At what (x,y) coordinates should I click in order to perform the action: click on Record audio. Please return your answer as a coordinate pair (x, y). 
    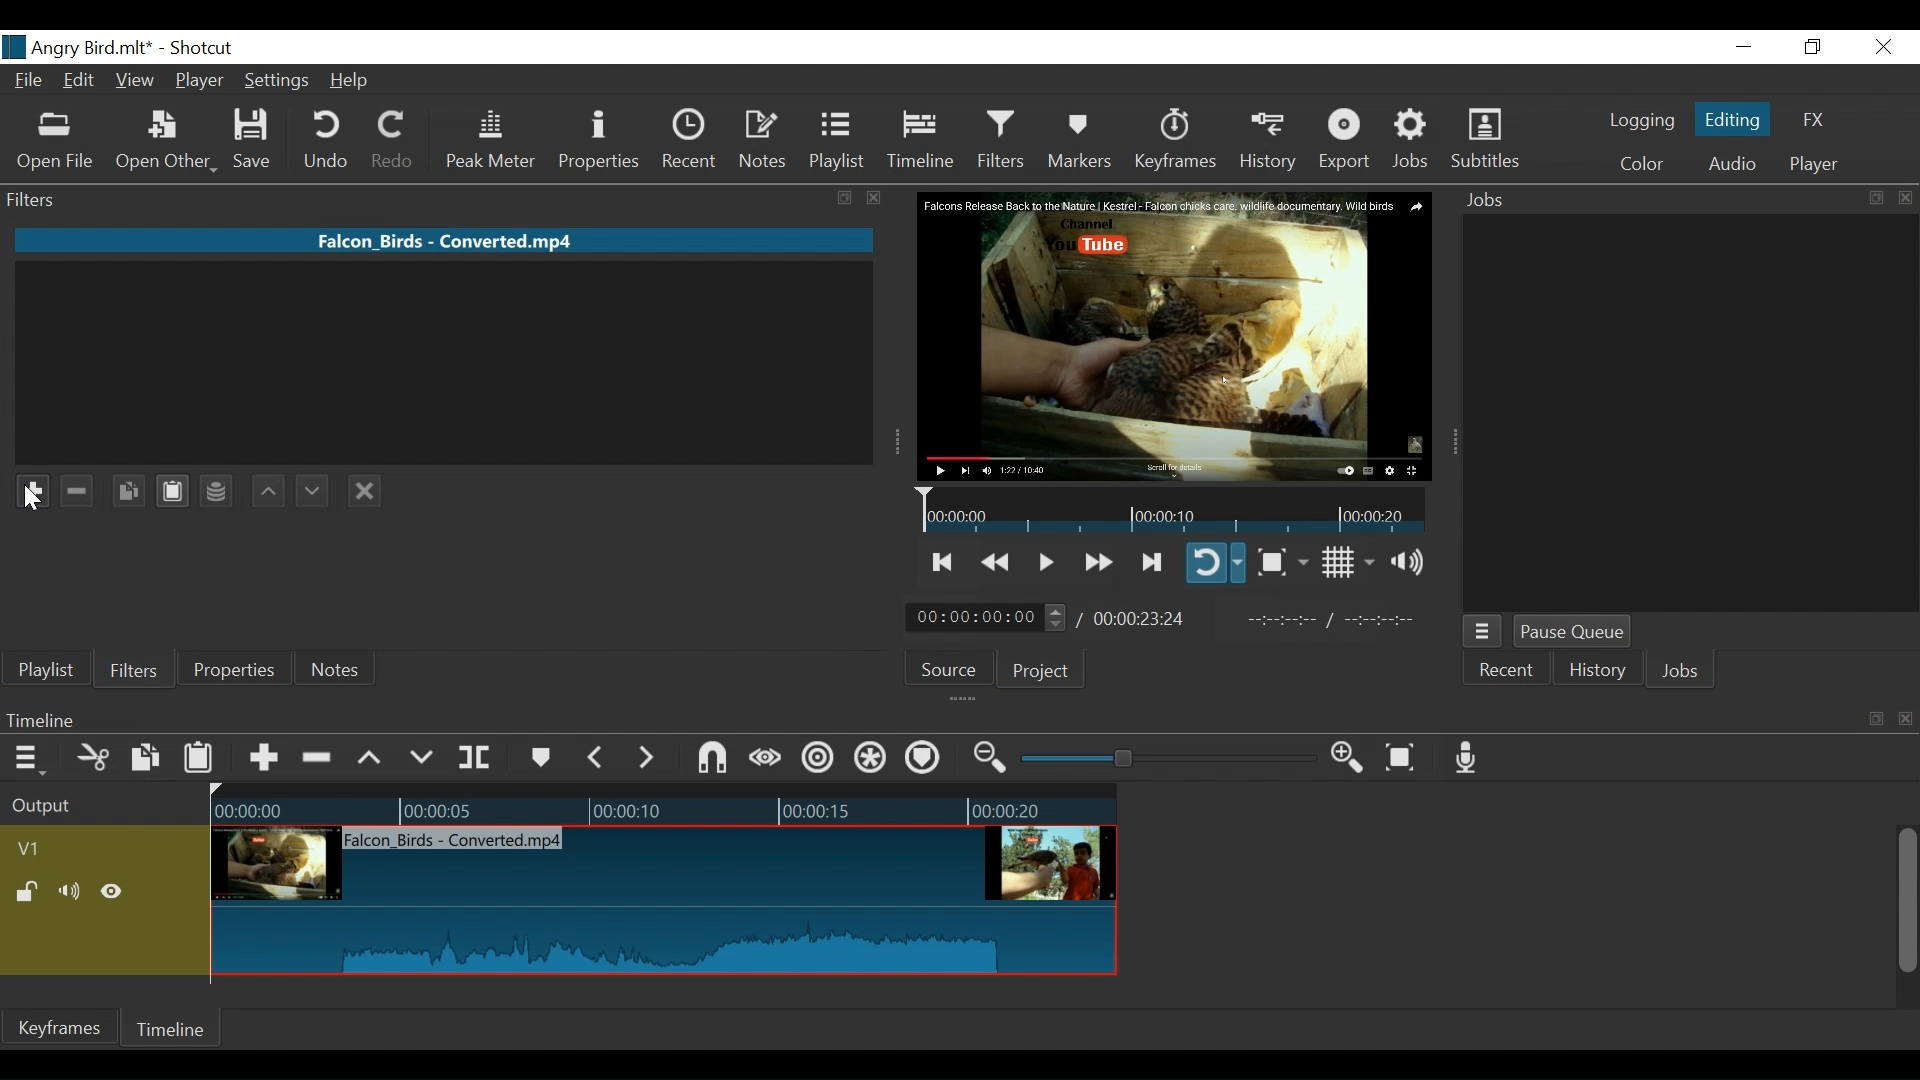
    Looking at the image, I should click on (1467, 757).